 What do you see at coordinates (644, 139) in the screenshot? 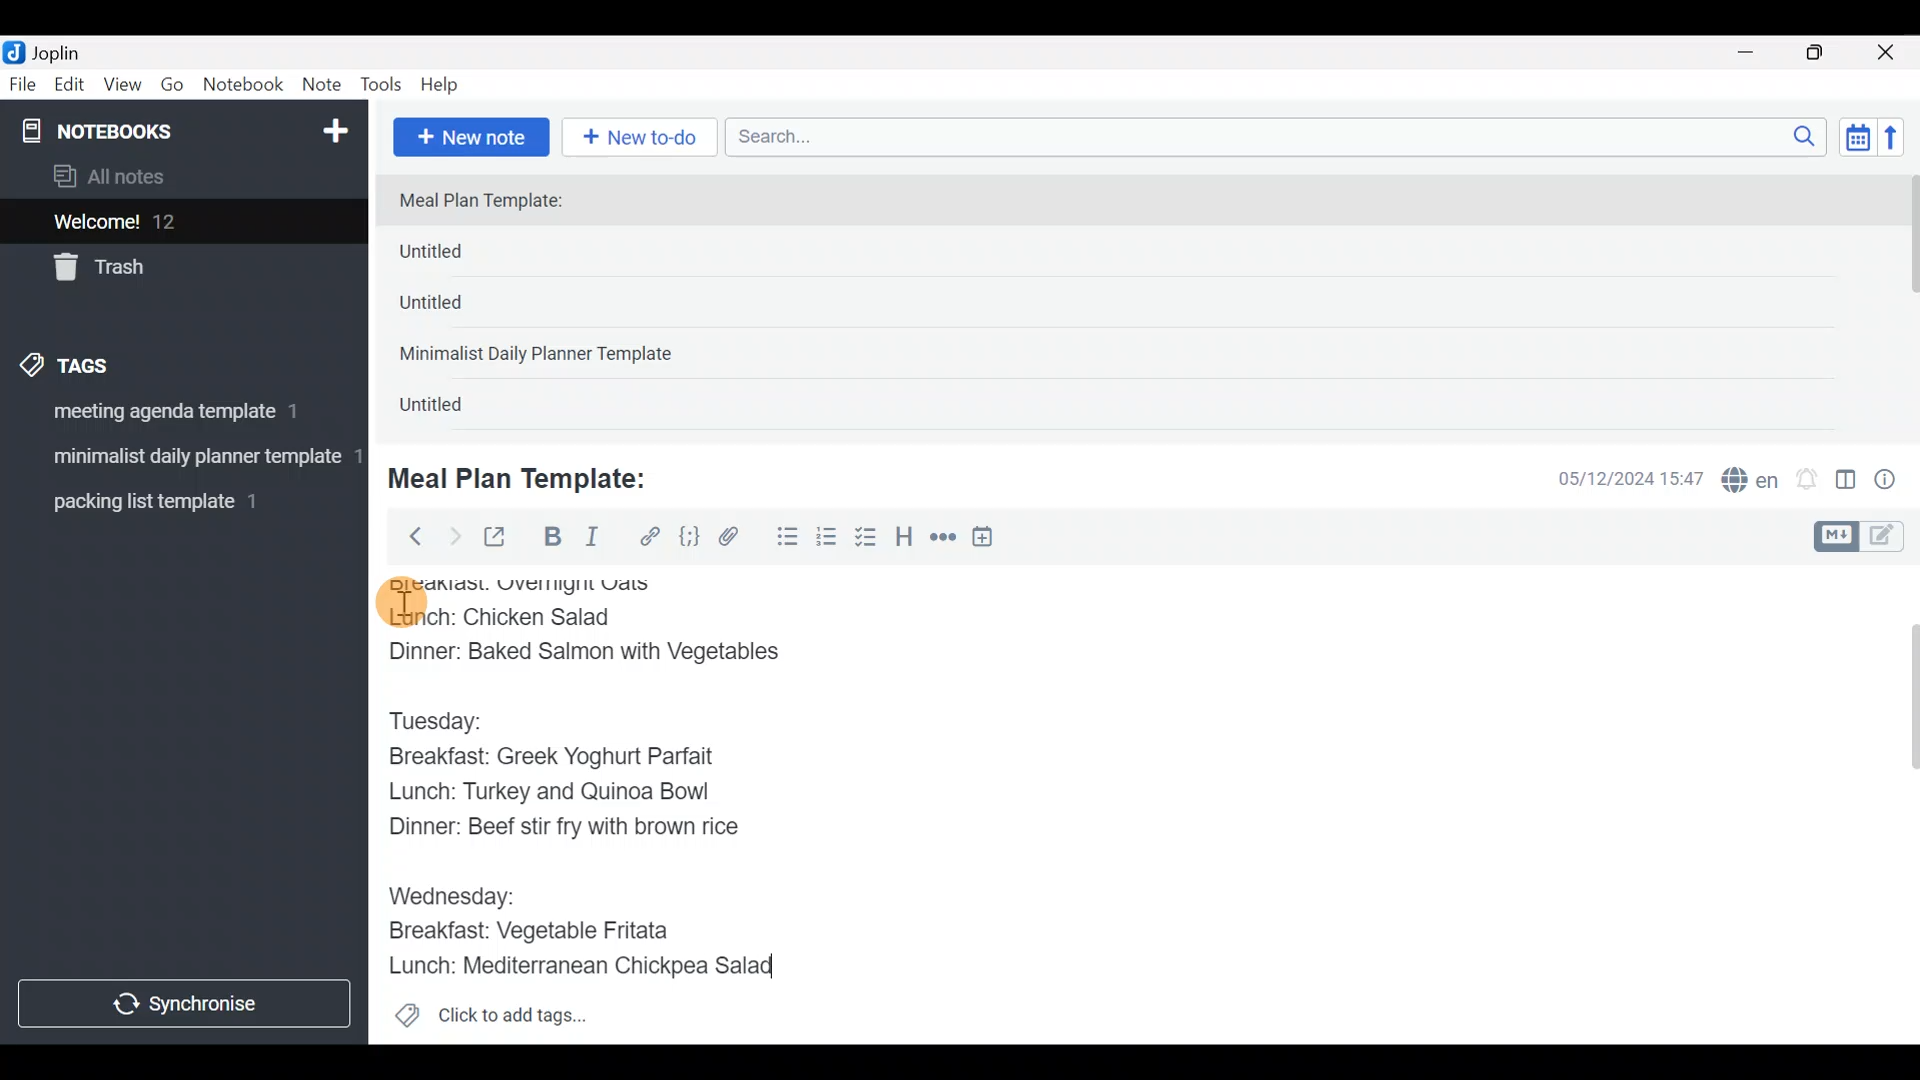
I see `New to-do` at bounding box center [644, 139].